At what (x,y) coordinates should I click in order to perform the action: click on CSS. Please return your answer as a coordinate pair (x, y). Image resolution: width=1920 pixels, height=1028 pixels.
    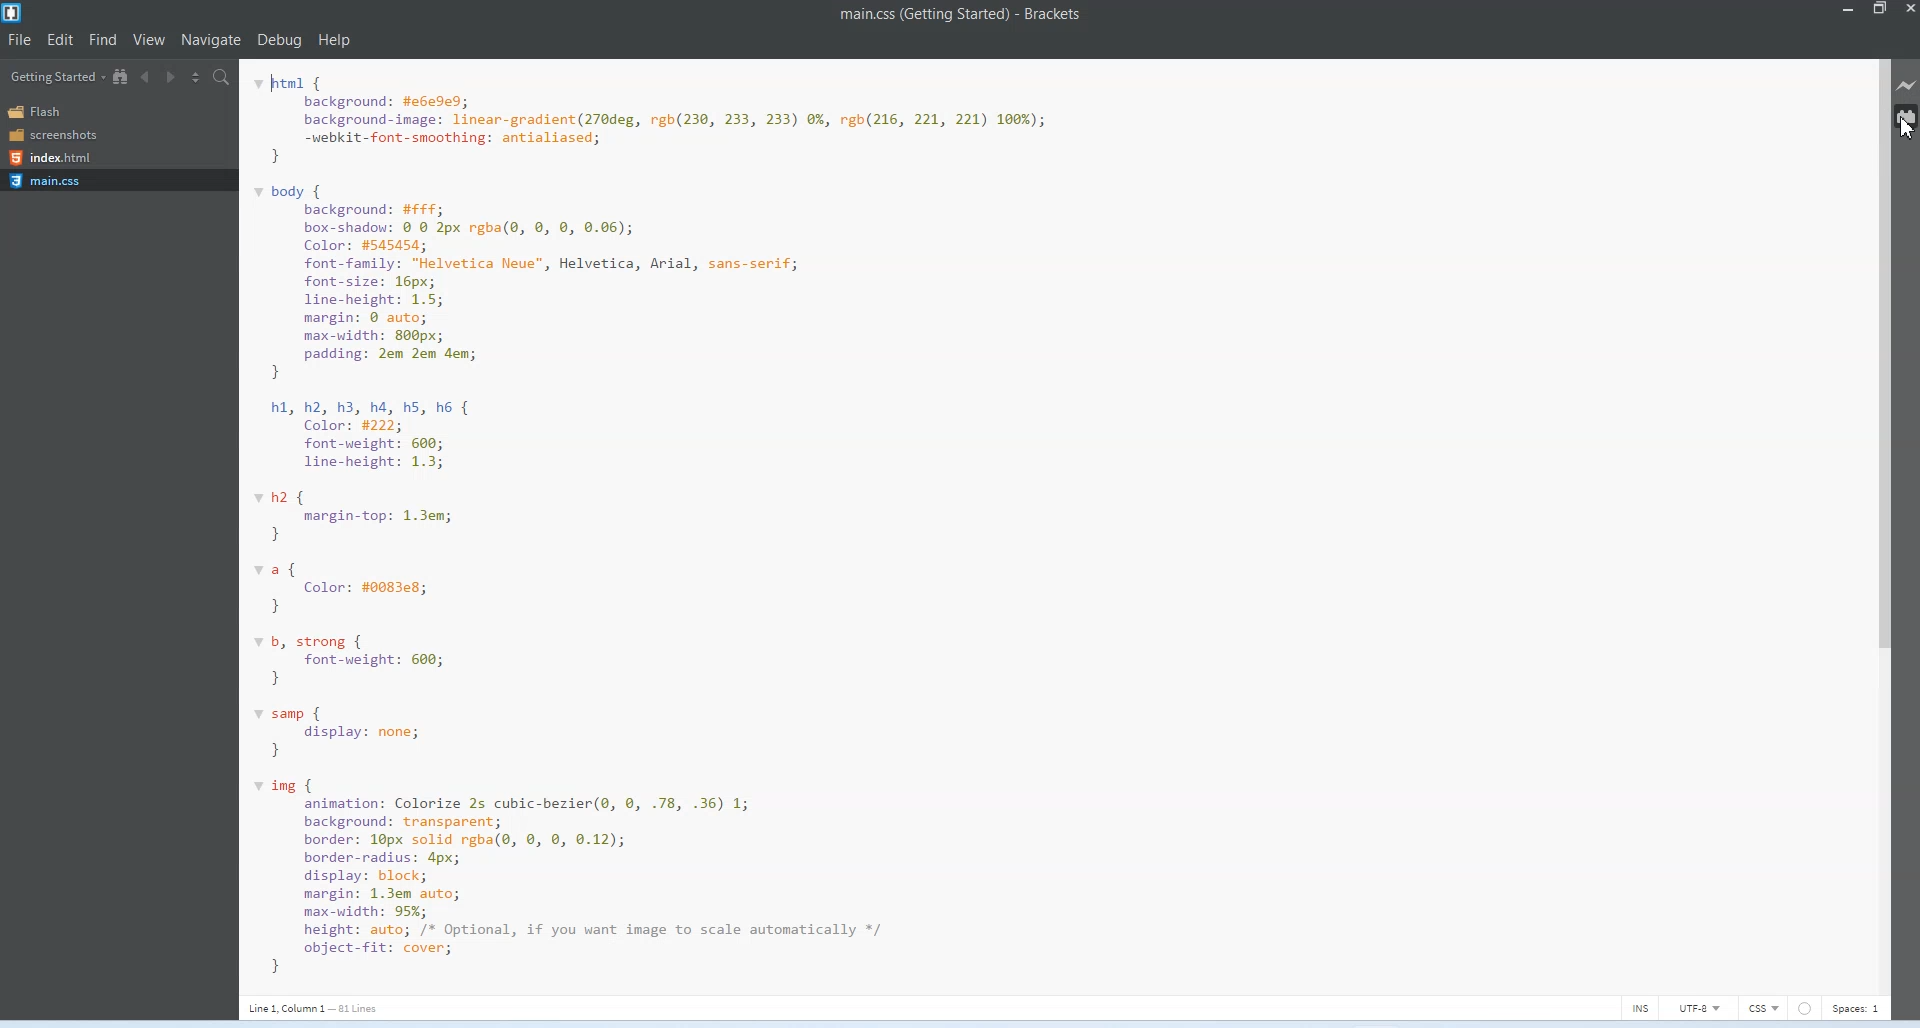
    Looking at the image, I should click on (1764, 1007).